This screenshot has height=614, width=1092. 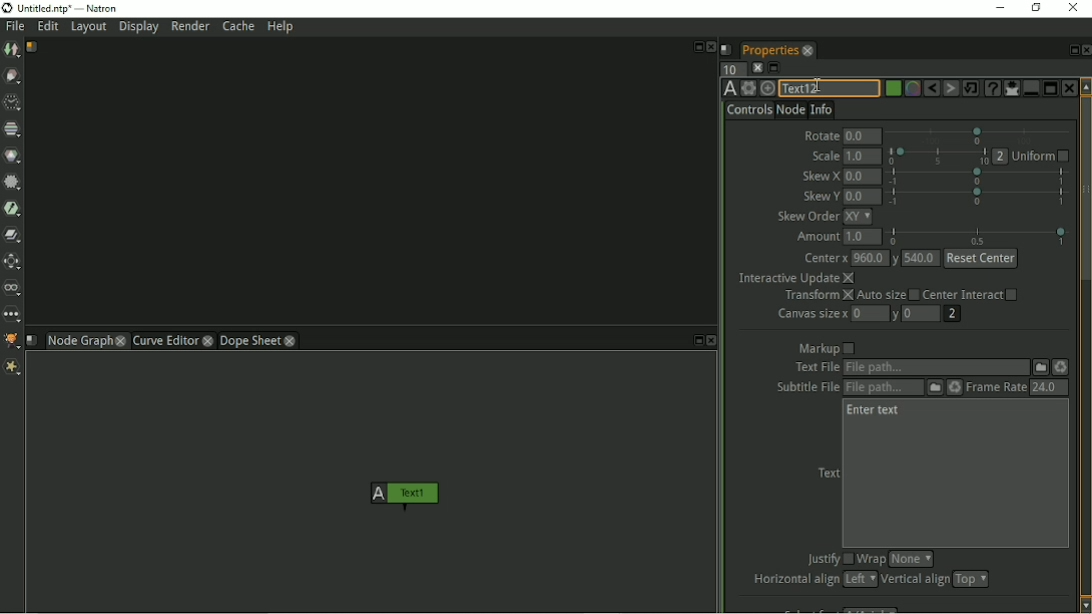 What do you see at coordinates (820, 177) in the screenshot?
I see `Skew X` at bounding box center [820, 177].